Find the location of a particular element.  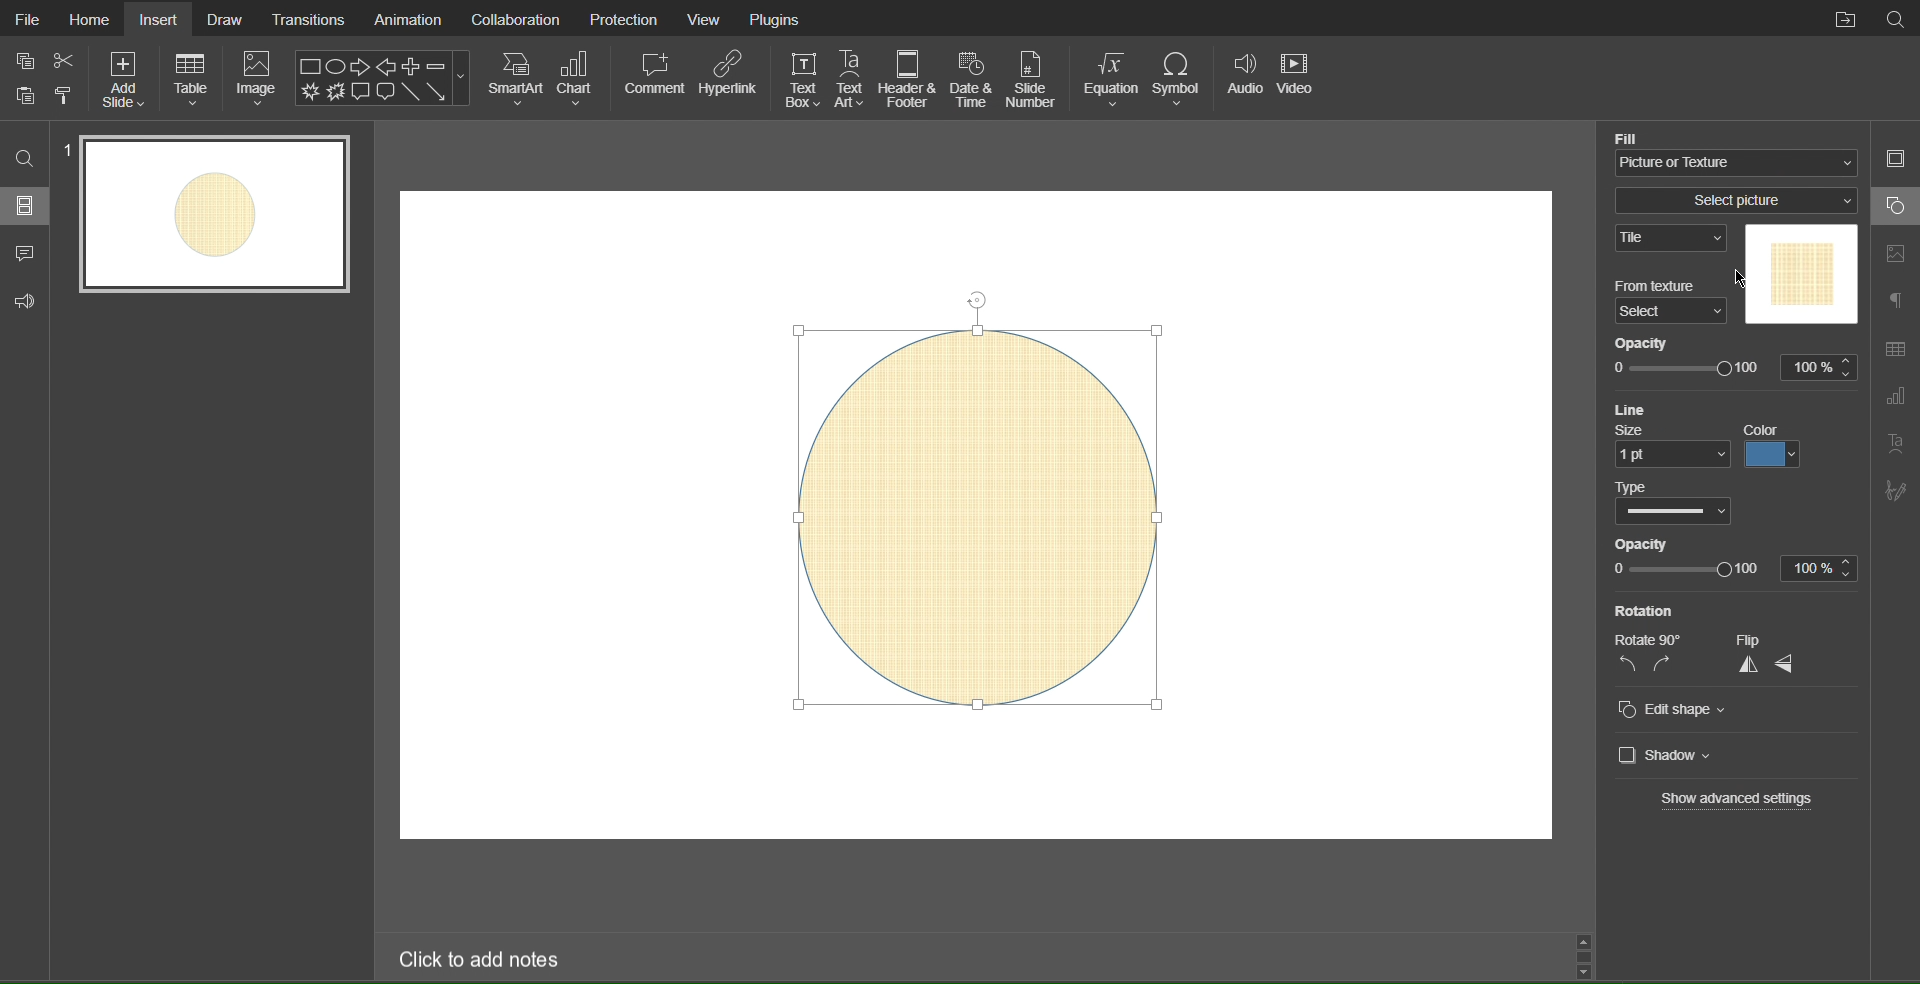

Search is located at coordinates (25, 158).